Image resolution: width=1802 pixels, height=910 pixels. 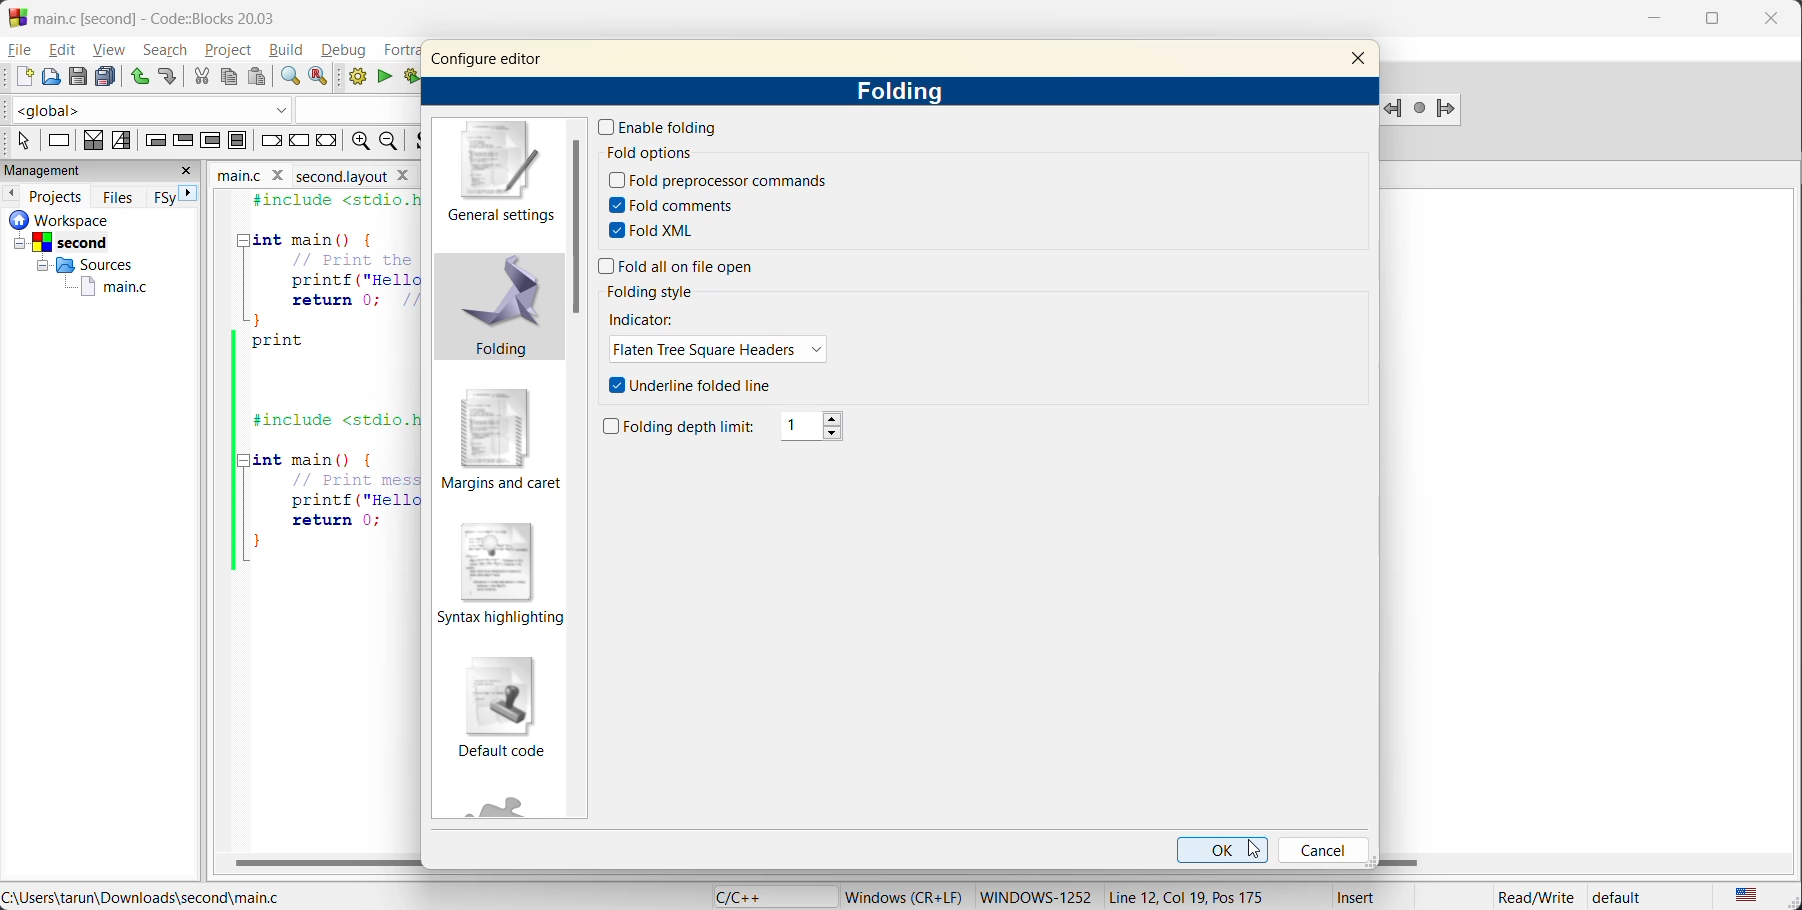 What do you see at coordinates (321, 383) in the screenshot?
I see `code editor` at bounding box center [321, 383].